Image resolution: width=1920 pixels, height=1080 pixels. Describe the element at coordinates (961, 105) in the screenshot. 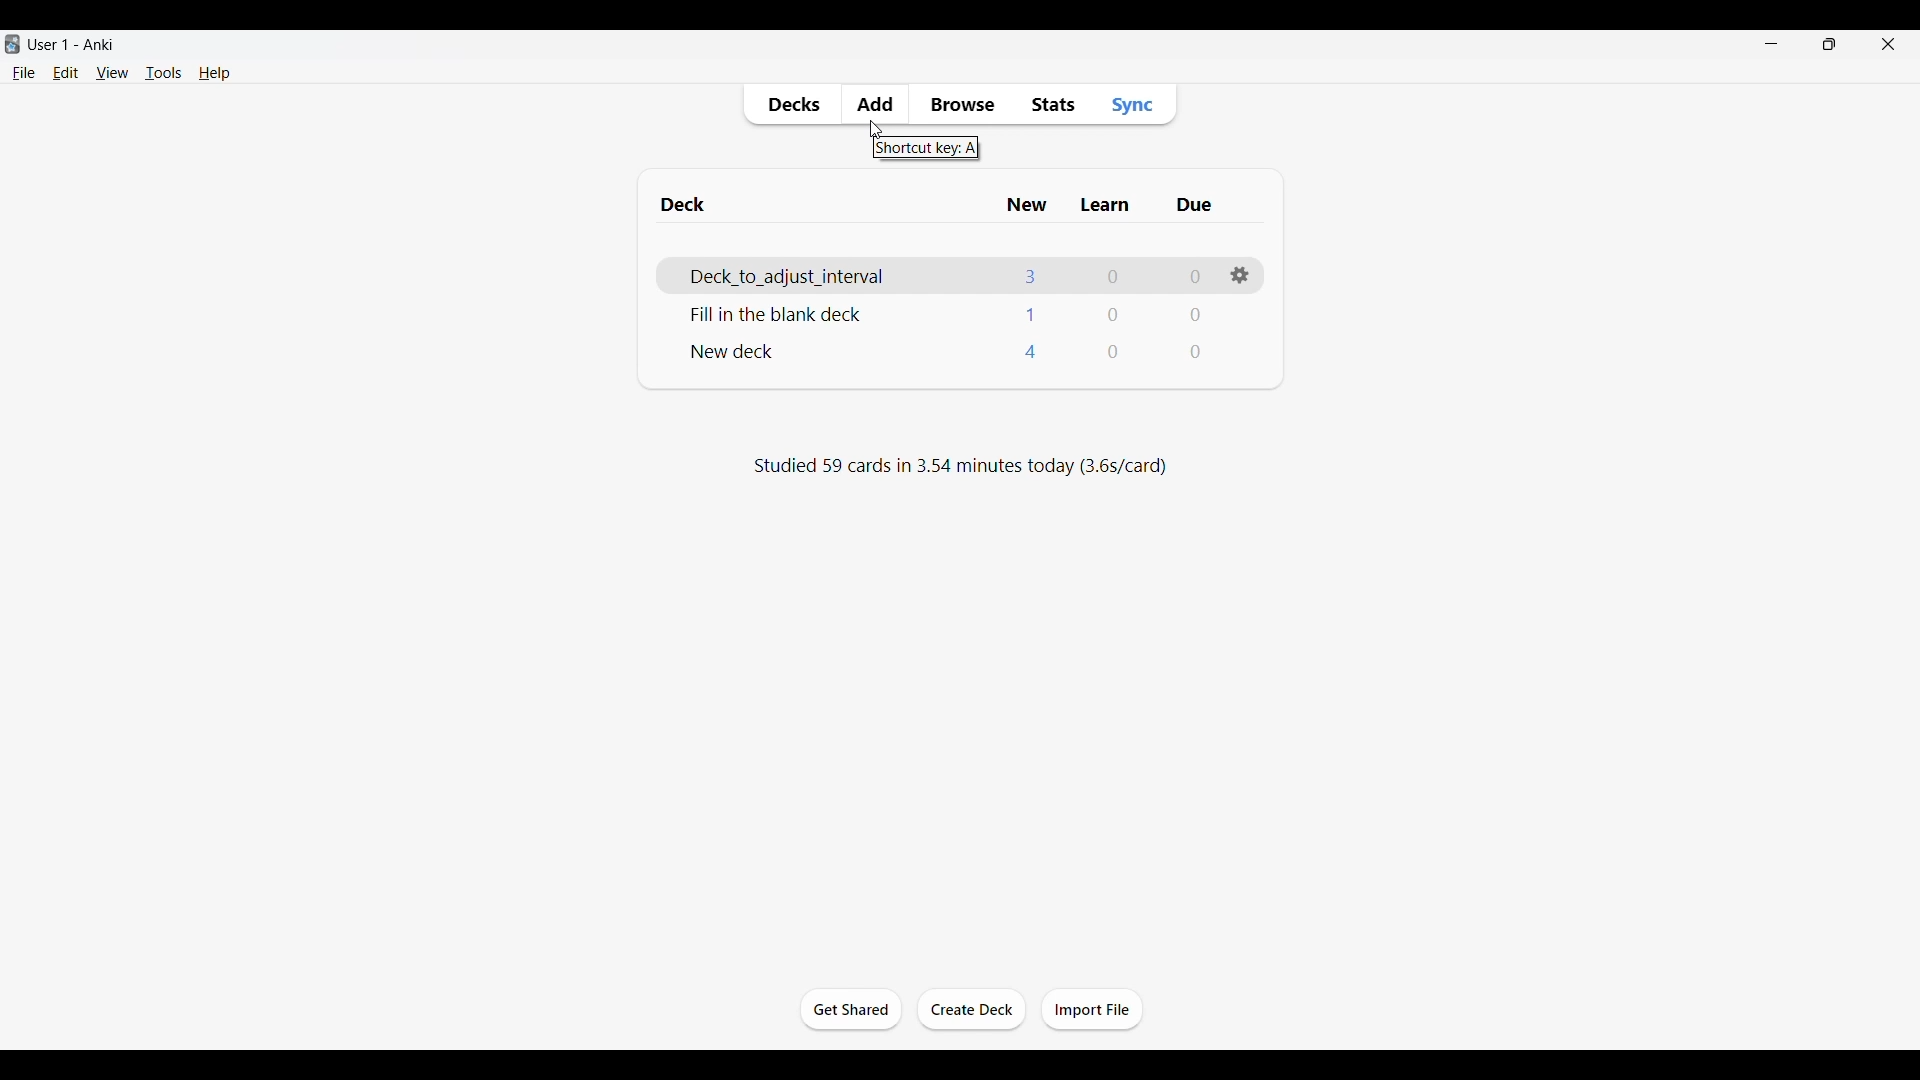

I see `Browse` at that location.